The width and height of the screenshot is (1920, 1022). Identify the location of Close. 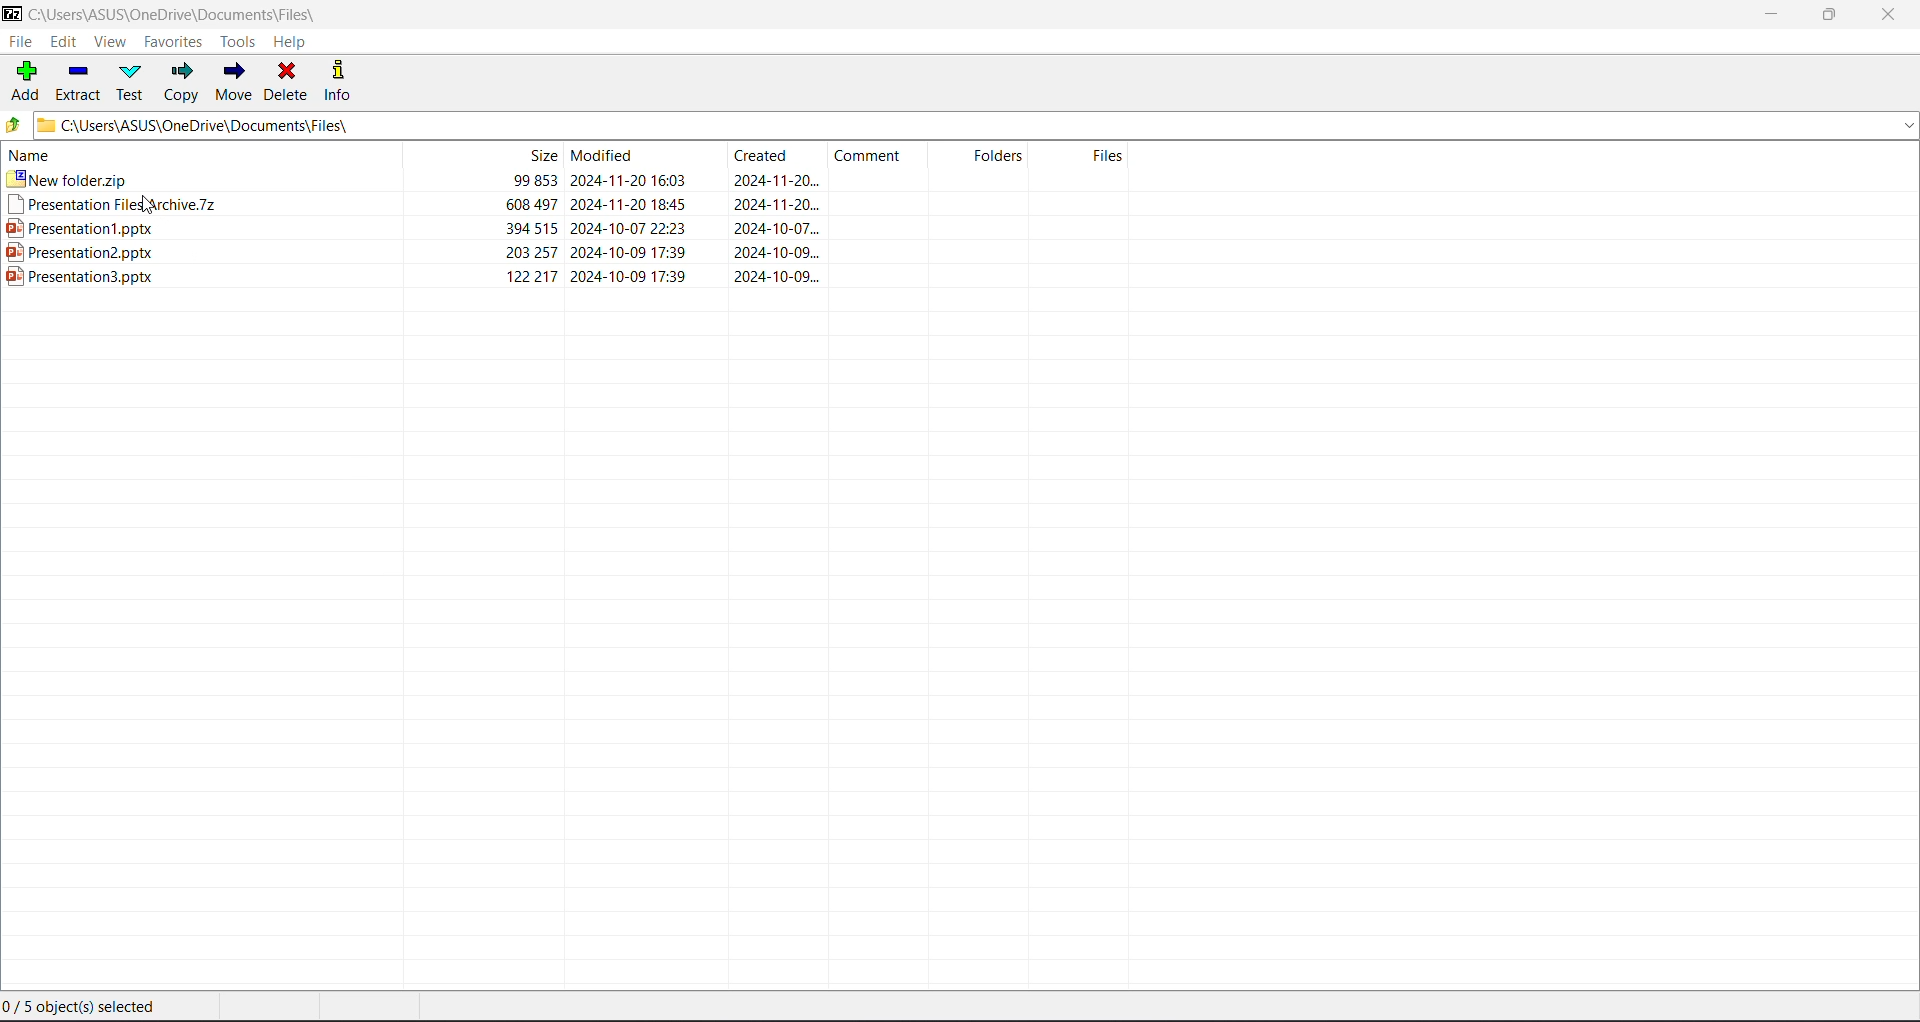
(1890, 14).